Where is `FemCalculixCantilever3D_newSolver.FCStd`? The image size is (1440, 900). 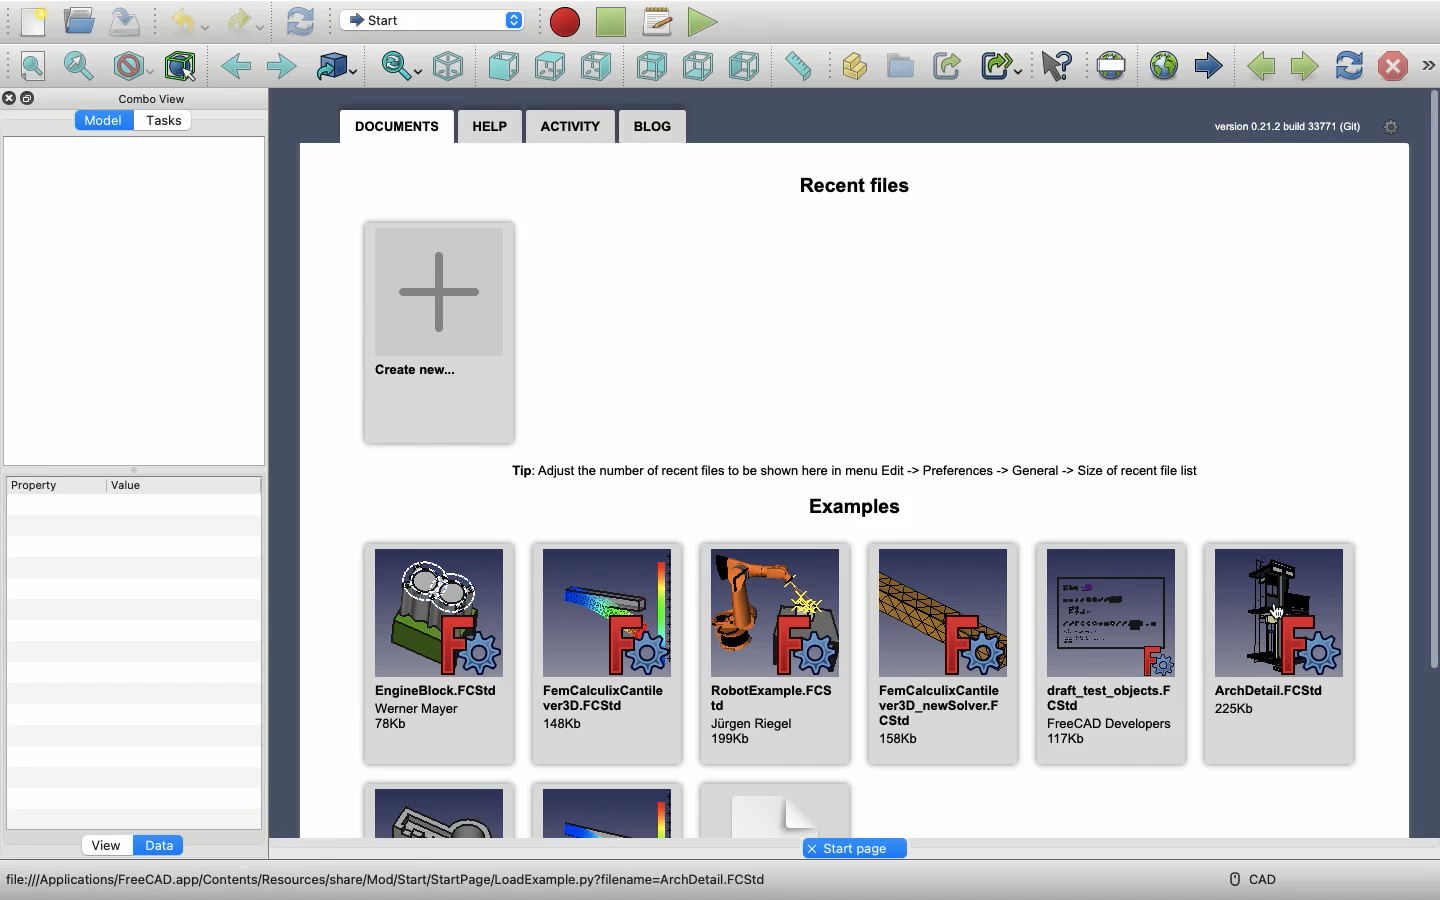
FemCalculixCantilever3D_newSolver.FCStd is located at coordinates (944, 654).